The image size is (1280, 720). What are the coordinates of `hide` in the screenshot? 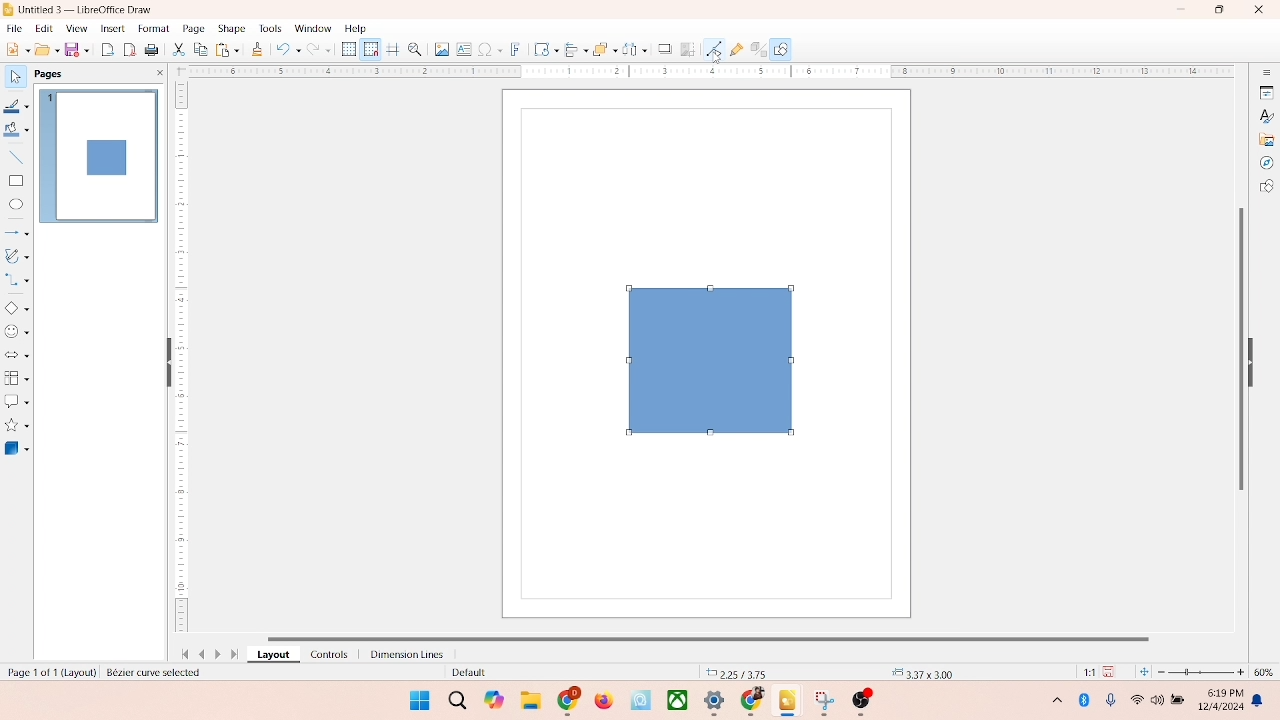 It's located at (165, 364).